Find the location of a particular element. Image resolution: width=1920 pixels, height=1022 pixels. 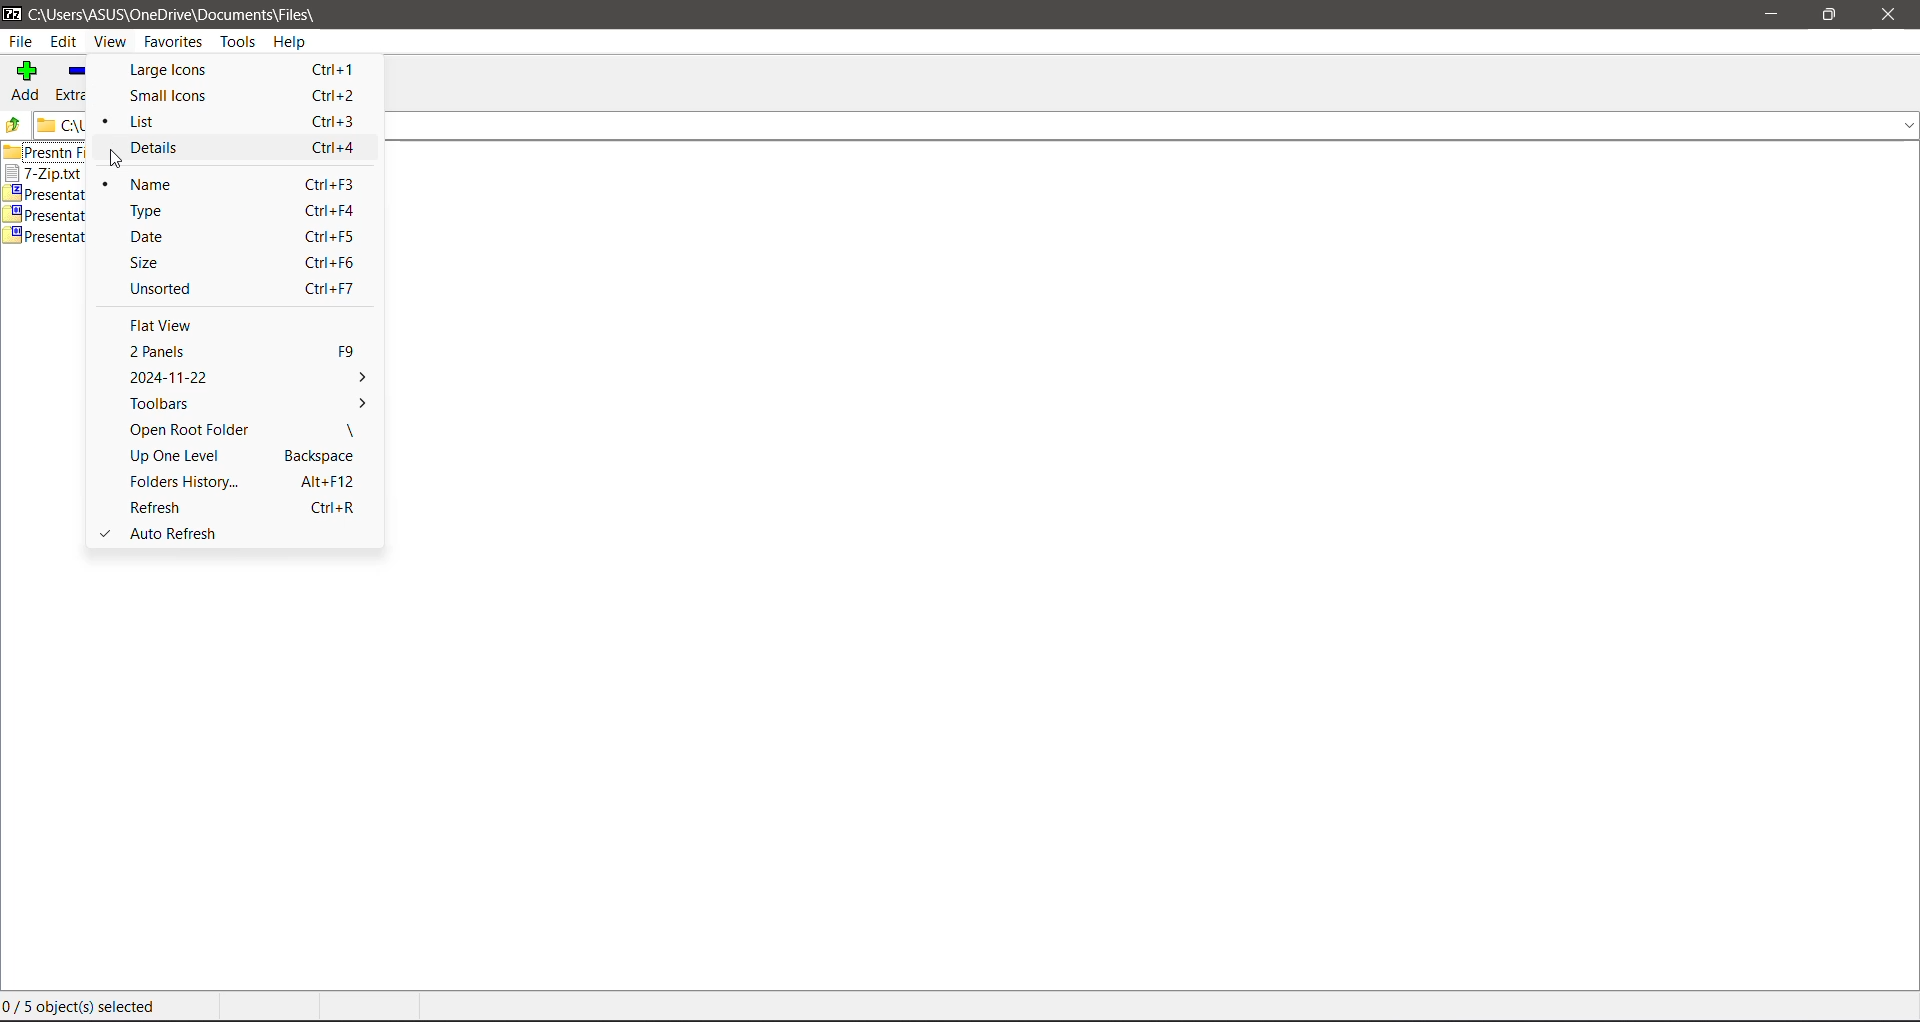

0/ 5 object(s) selected is located at coordinates (85, 1007).